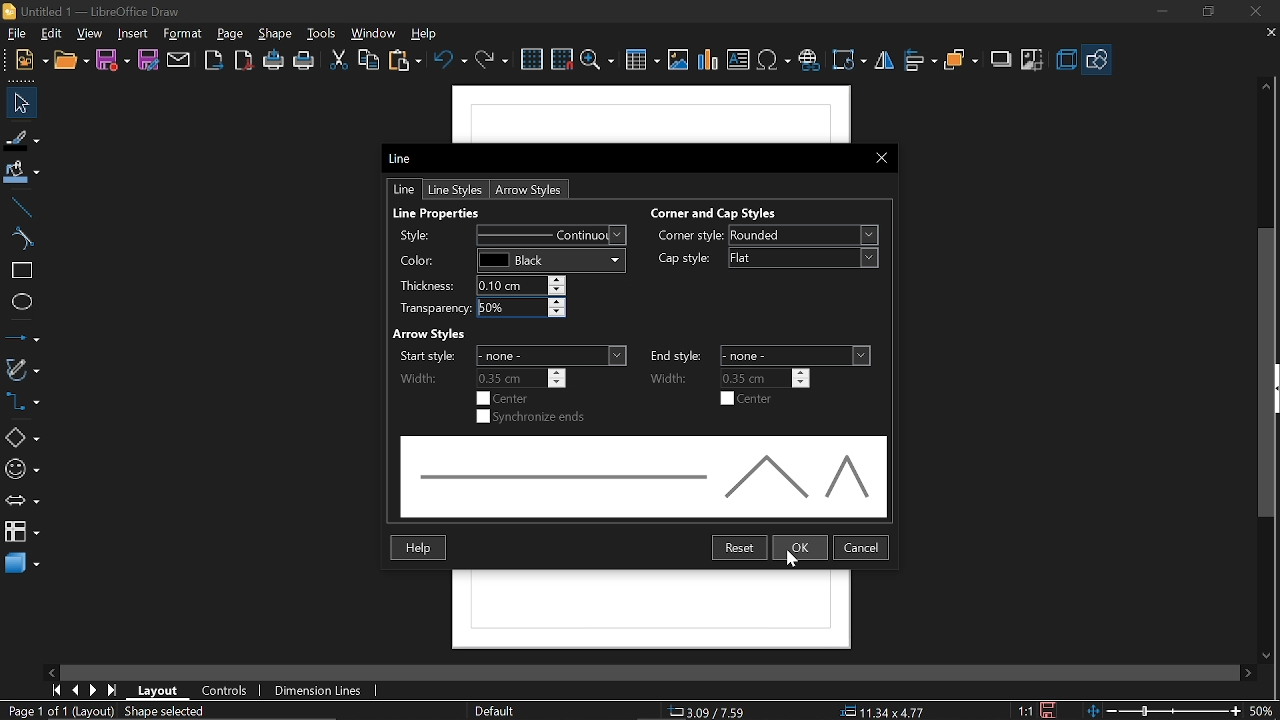  What do you see at coordinates (712, 710) in the screenshot?
I see `Co-ordinate` at bounding box center [712, 710].